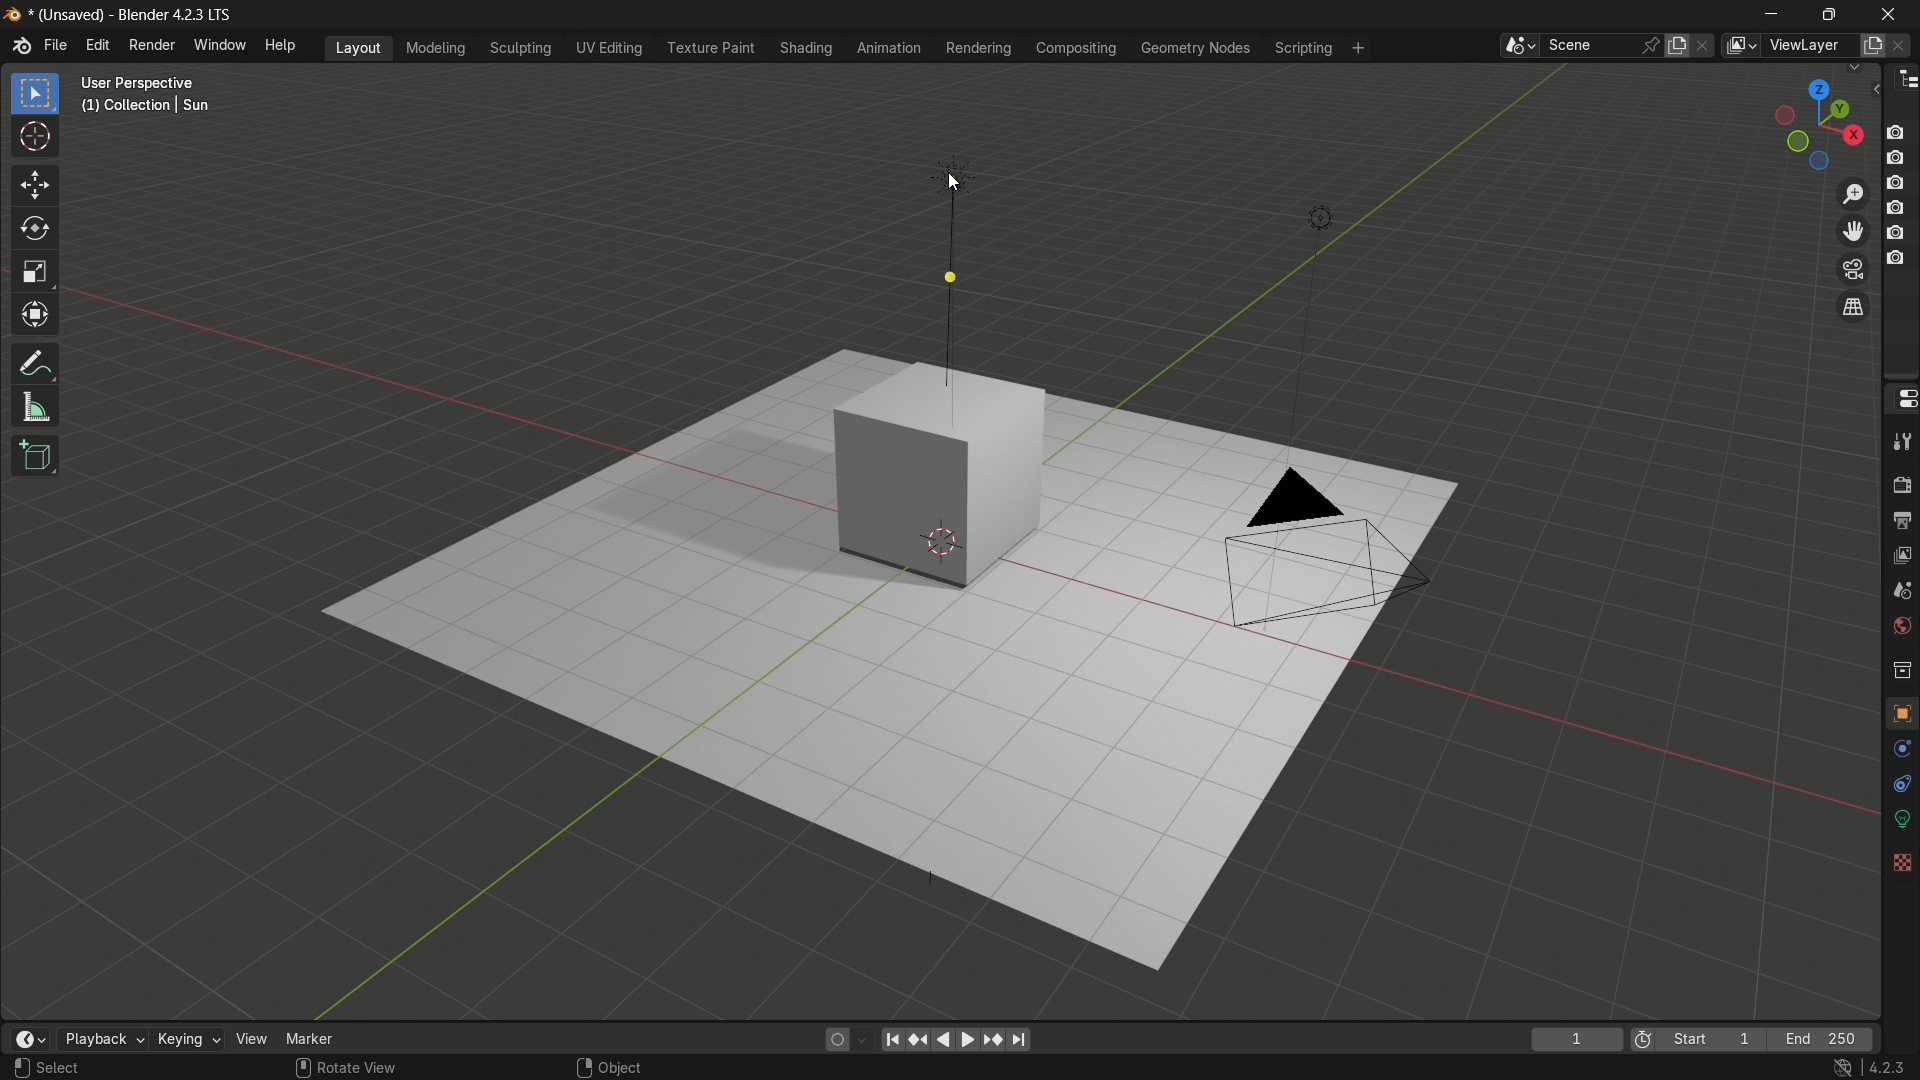  What do you see at coordinates (56, 45) in the screenshot?
I see `file menu` at bounding box center [56, 45].